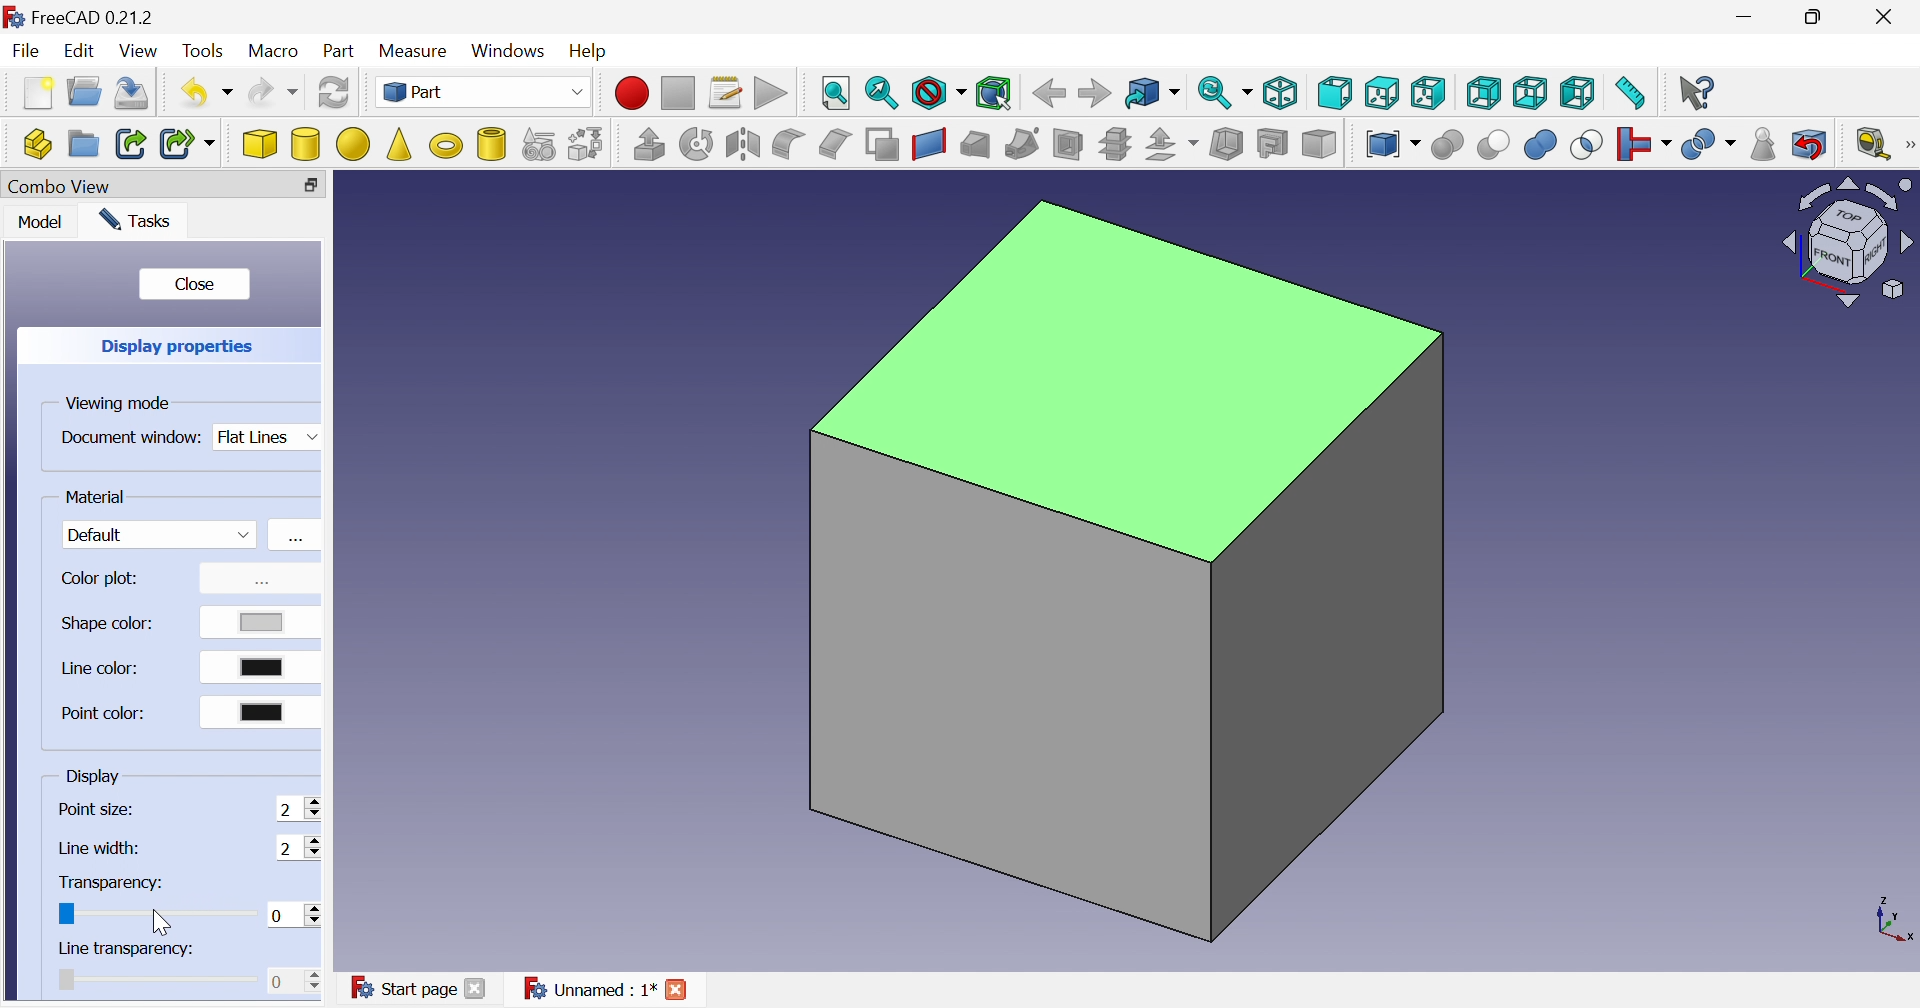  What do you see at coordinates (837, 94) in the screenshot?
I see `Fit style` at bounding box center [837, 94].